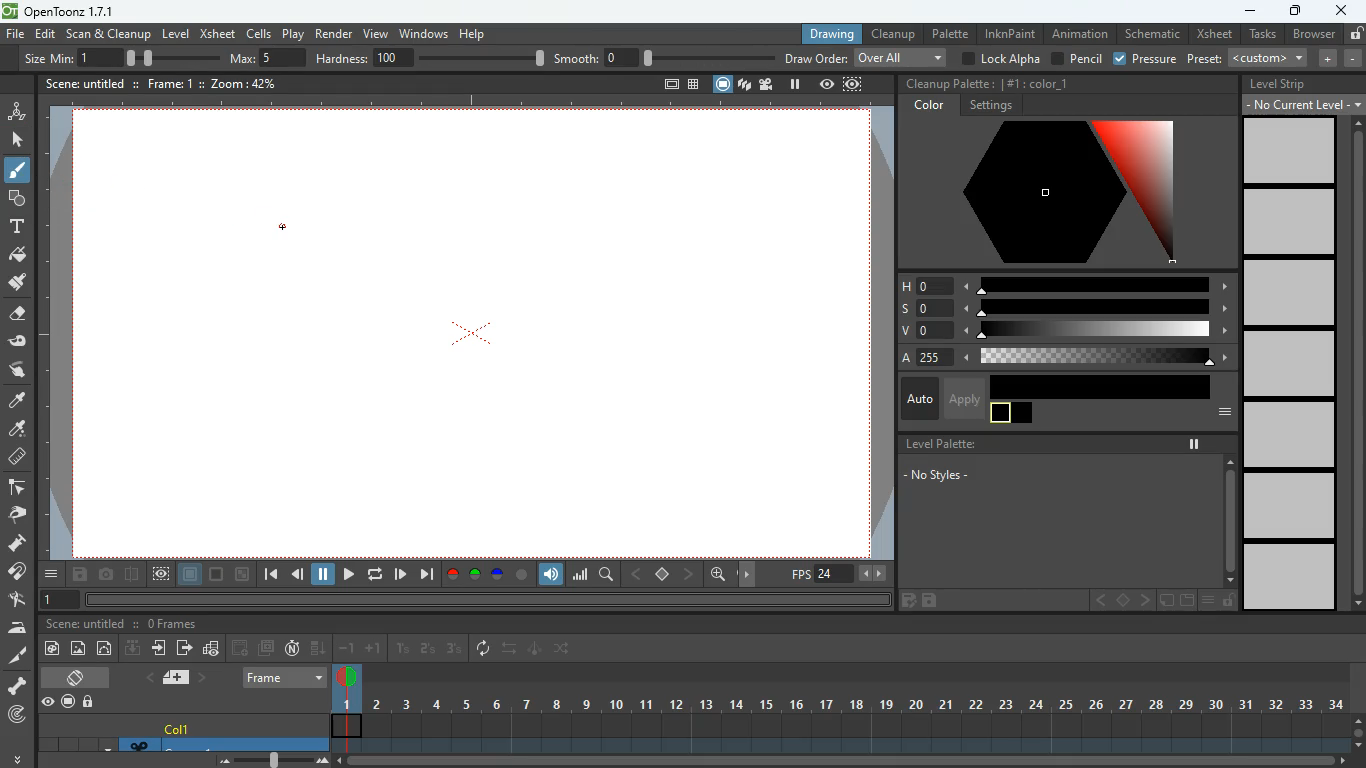 This screenshot has height=768, width=1366. What do you see at coordinates (13, 197) in the screenshot?
I see `shape` at bounding box center [13, 197].